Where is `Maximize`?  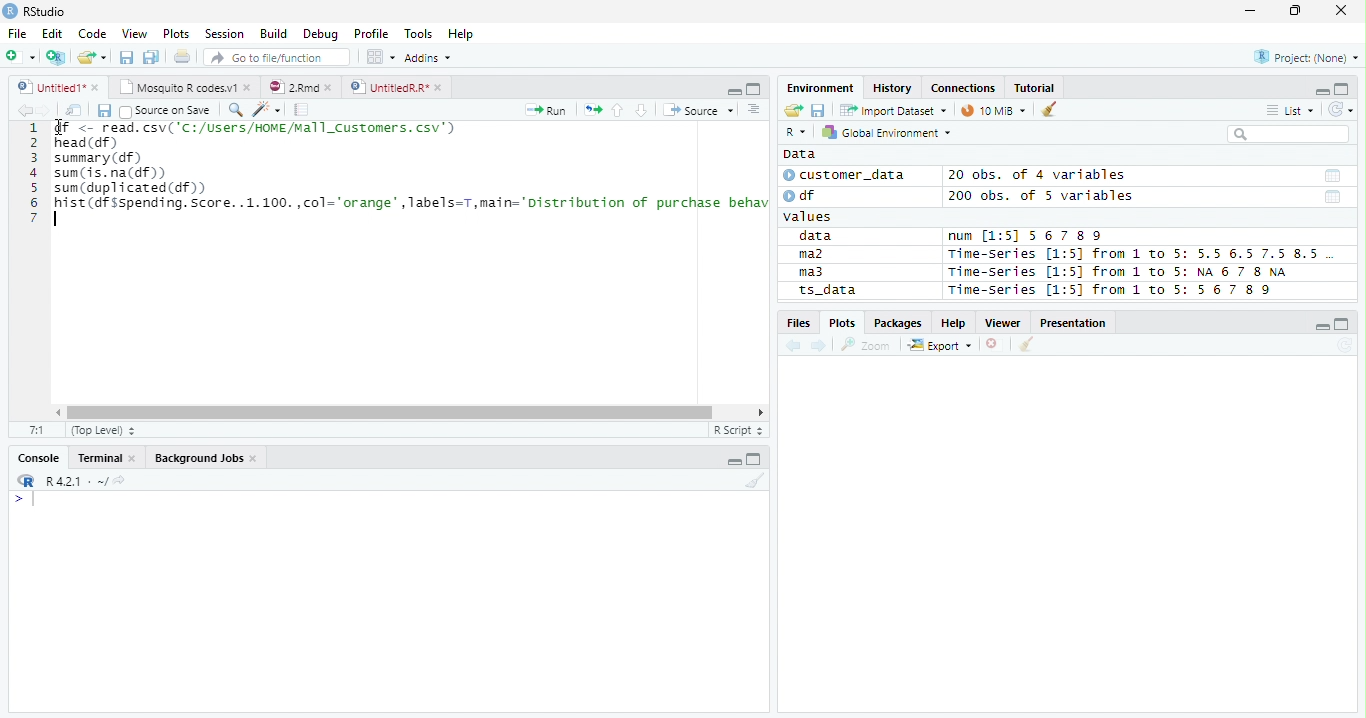 Maximize is located at coordinates (753, 88).